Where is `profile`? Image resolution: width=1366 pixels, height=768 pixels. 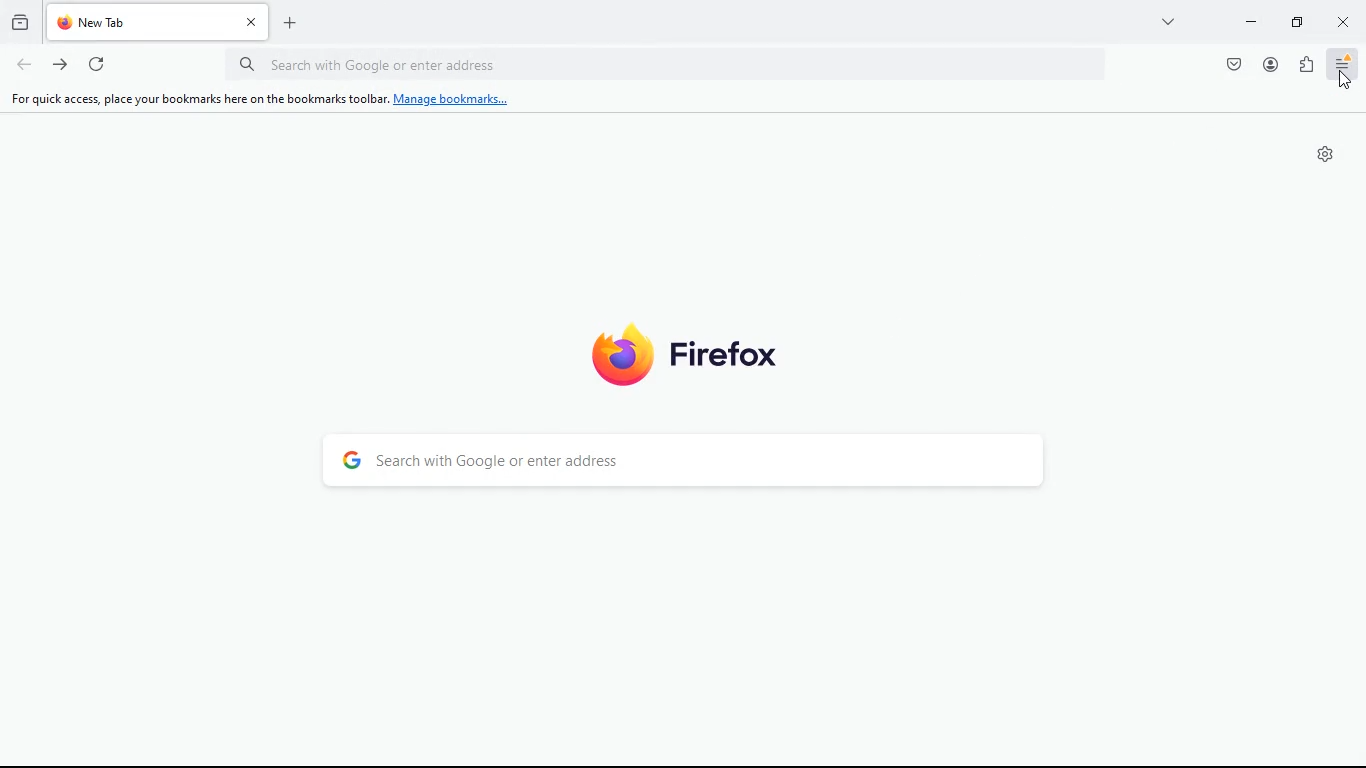
profile is located at coordinates (1270, 66).